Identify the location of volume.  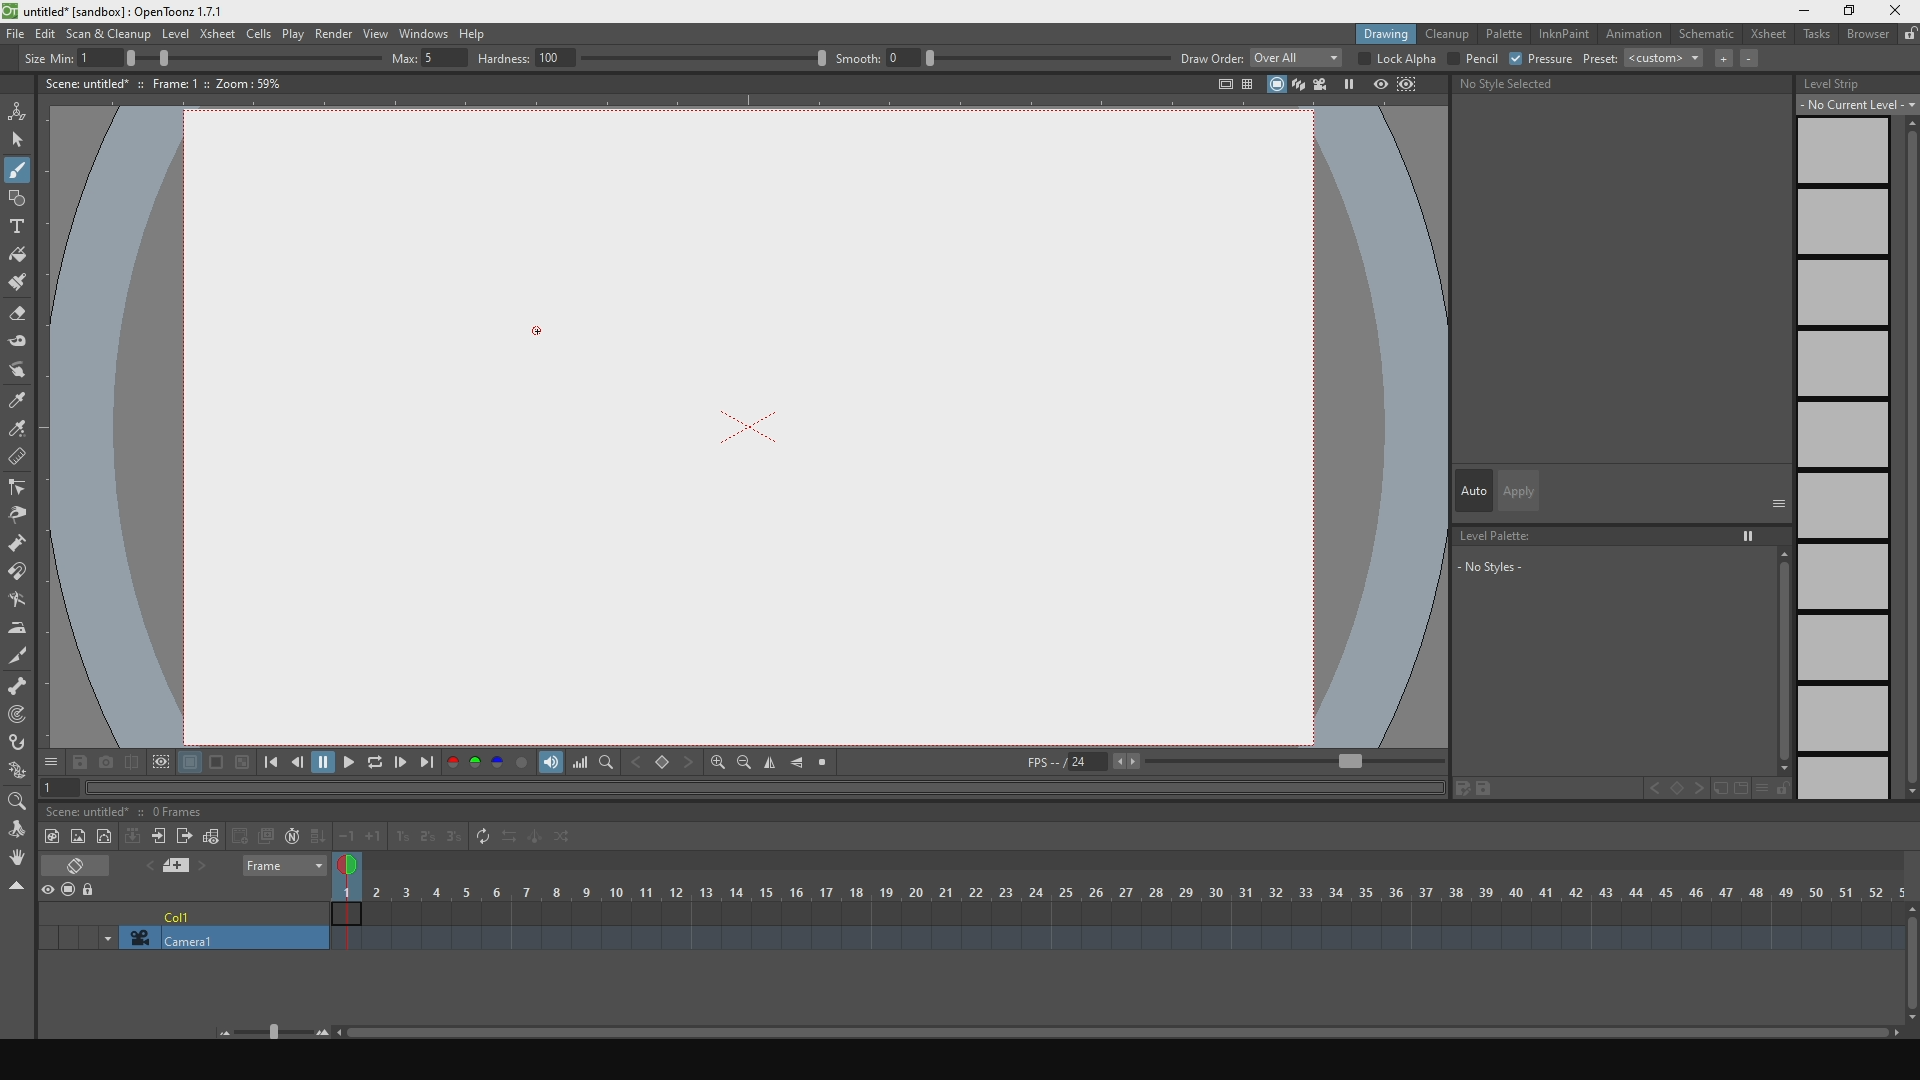
(581, 762).